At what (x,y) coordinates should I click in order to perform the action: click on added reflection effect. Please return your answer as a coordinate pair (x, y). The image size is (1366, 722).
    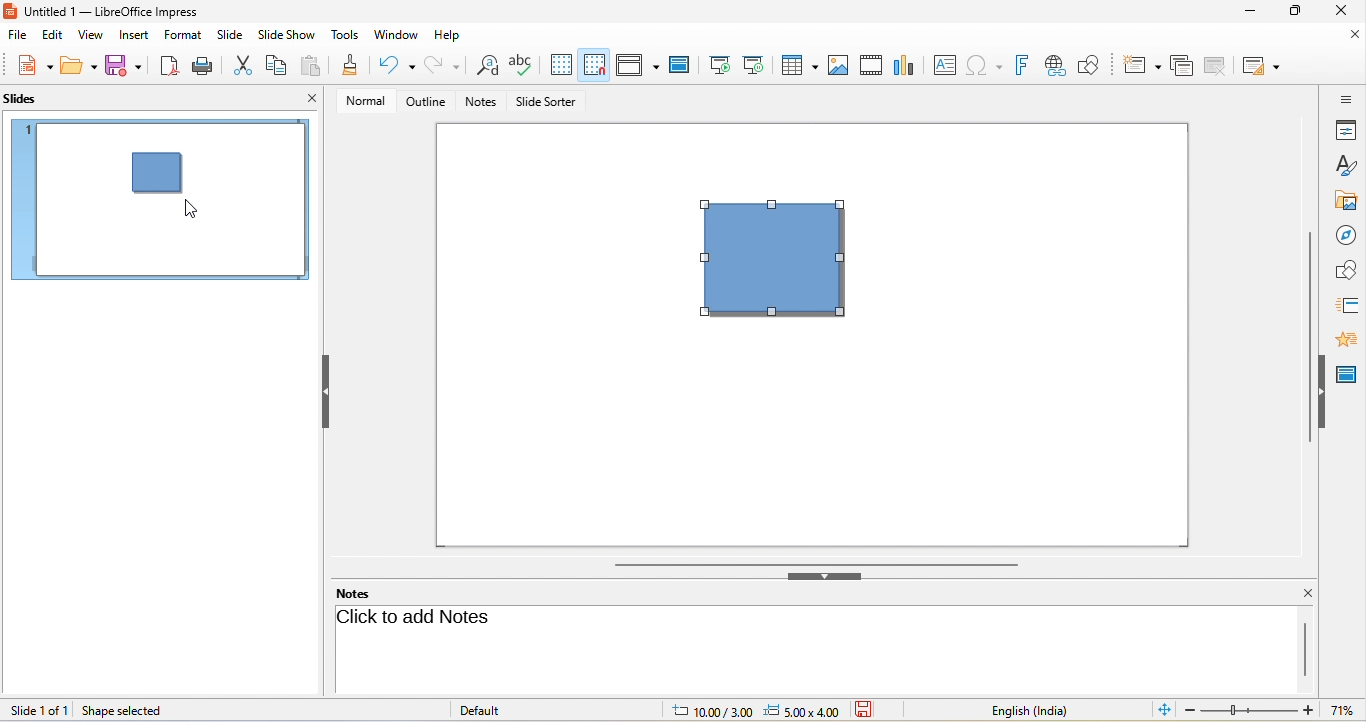
    Looking at the image, I should click on (167, 183).